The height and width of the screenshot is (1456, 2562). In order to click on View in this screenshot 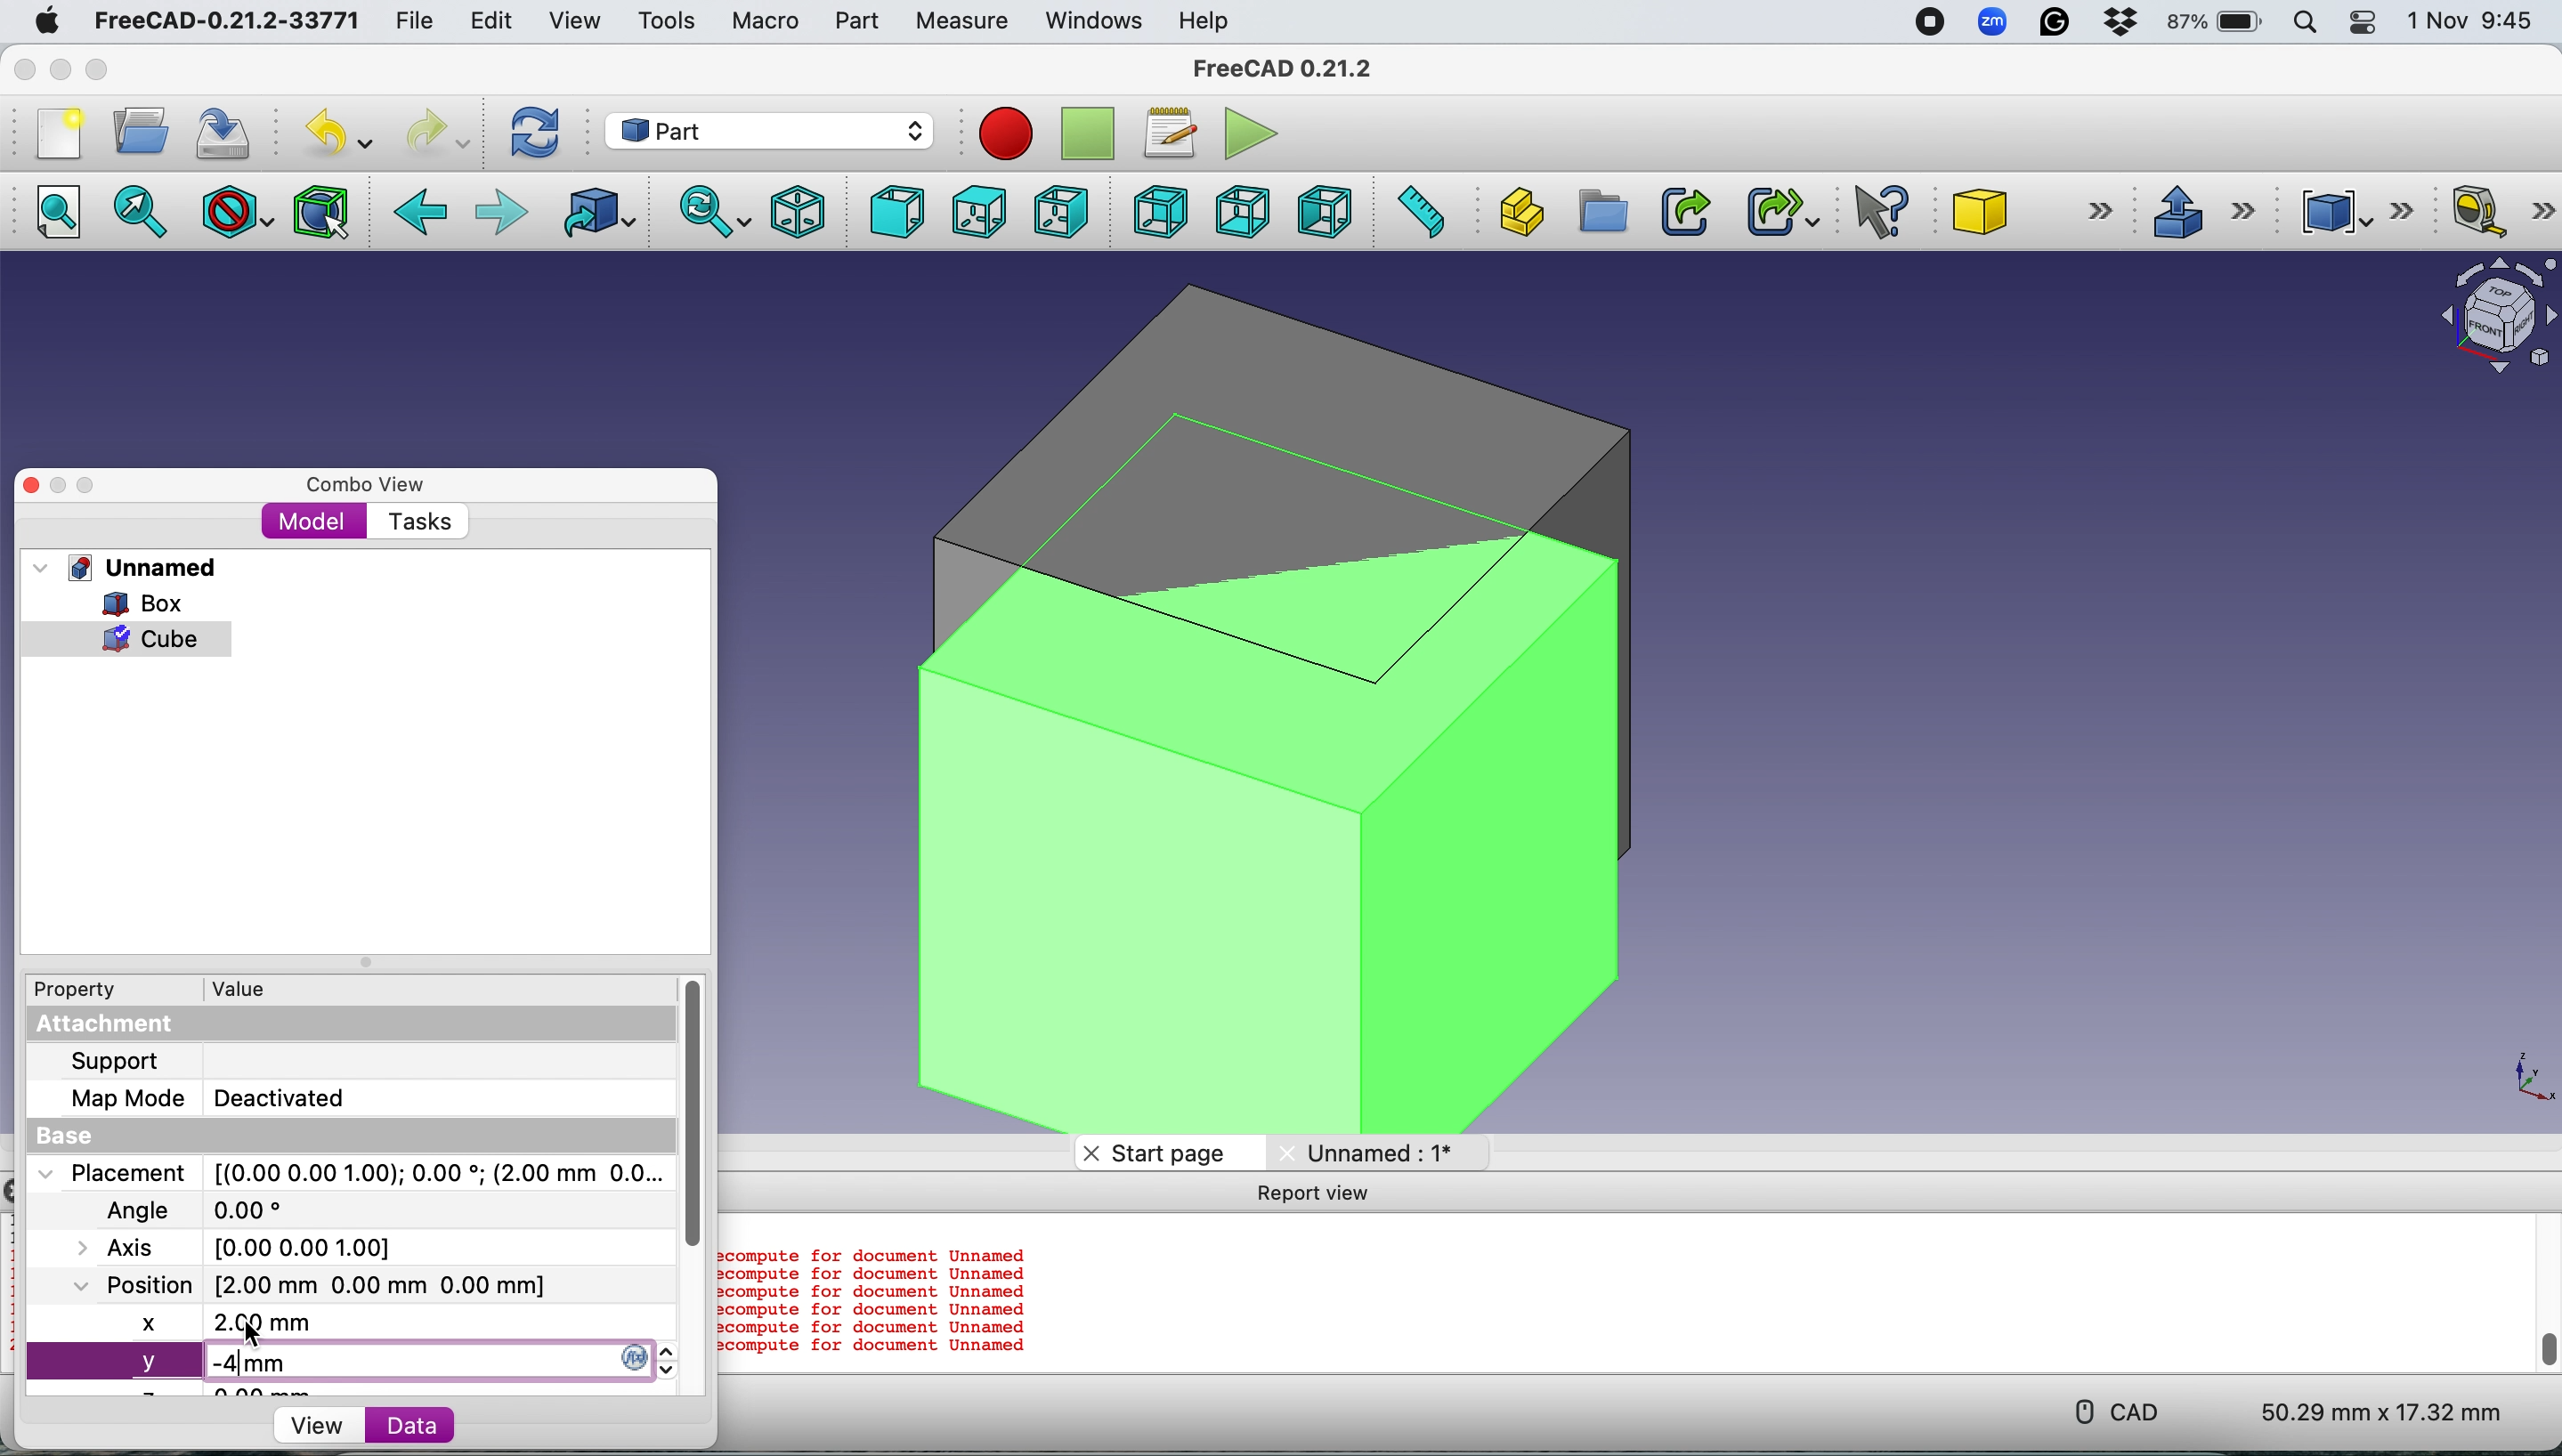, I will do `click(574, 21)`.